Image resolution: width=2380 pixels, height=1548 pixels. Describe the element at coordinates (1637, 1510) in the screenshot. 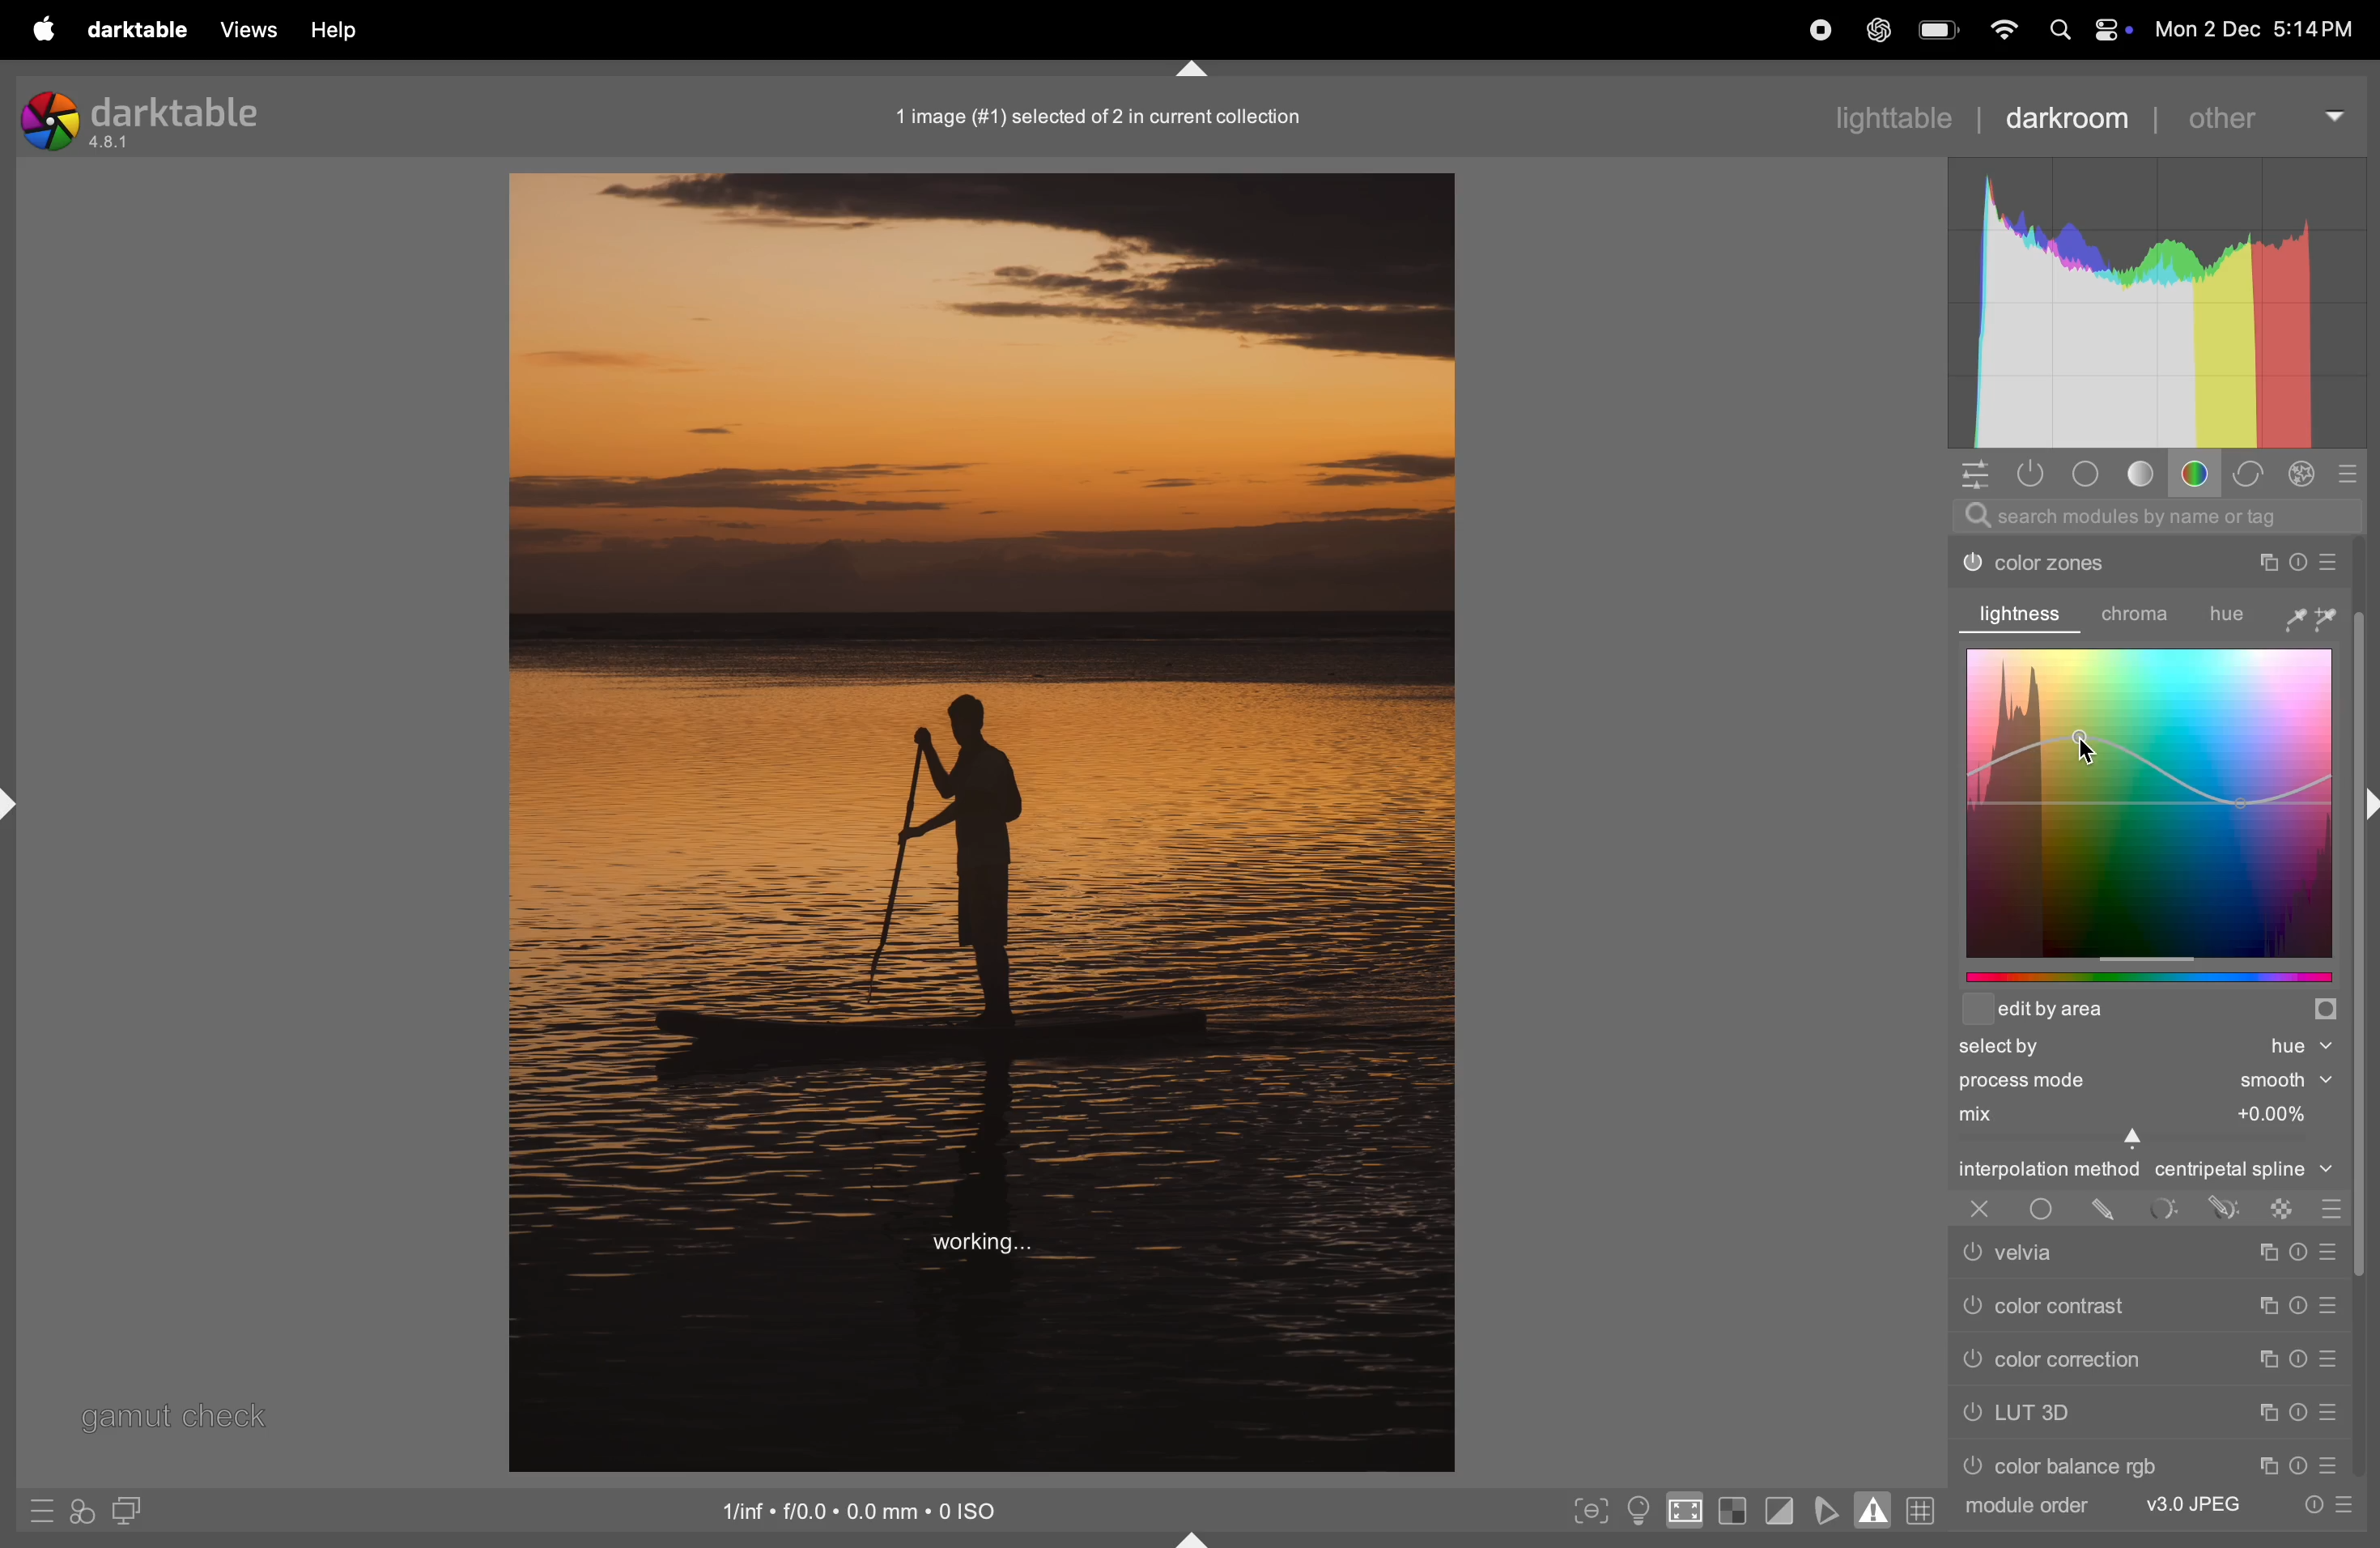

I see `toggle clor assment` at that location.